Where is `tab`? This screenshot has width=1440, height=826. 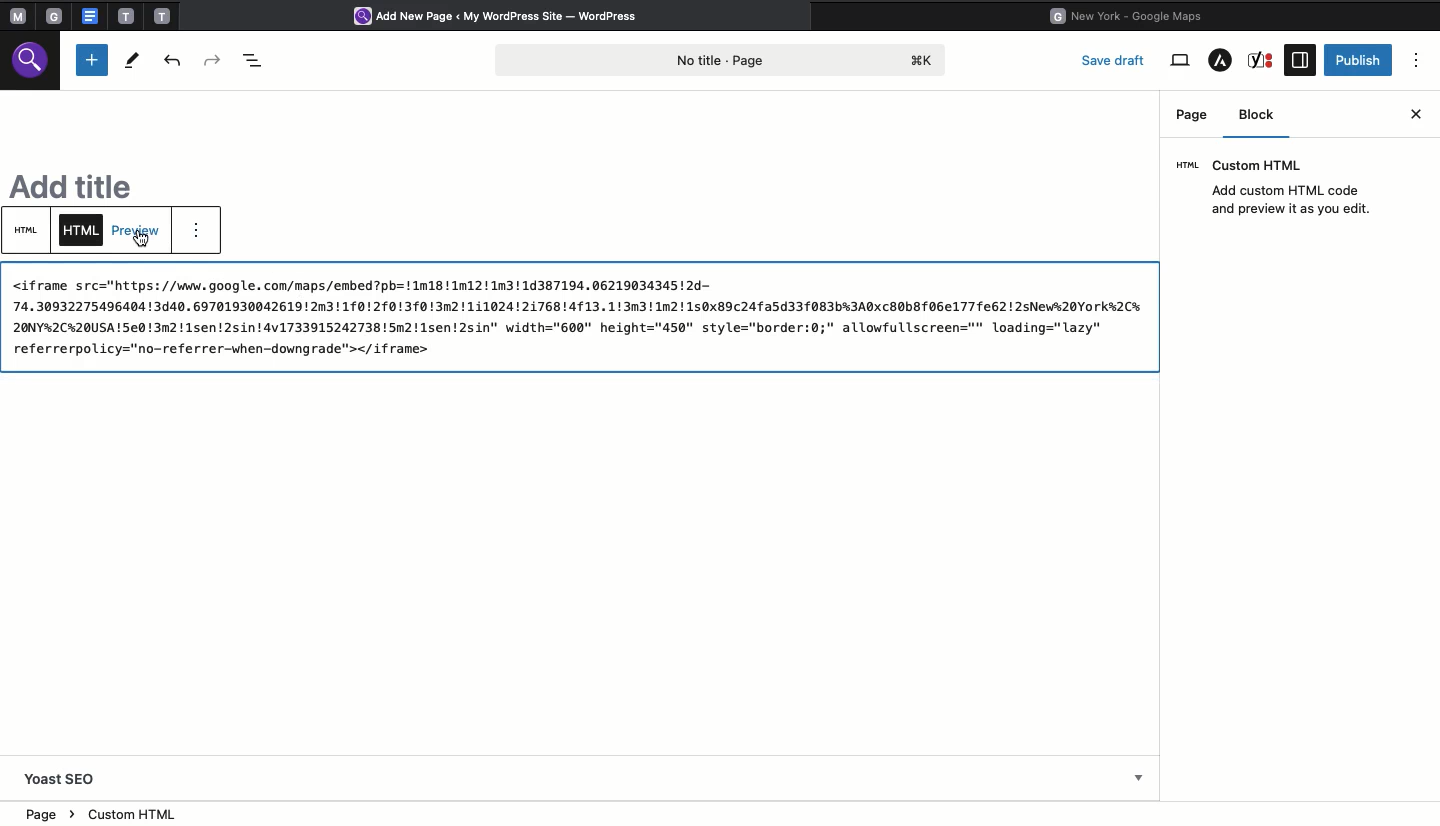
tab is located at coordinates (164, 15).